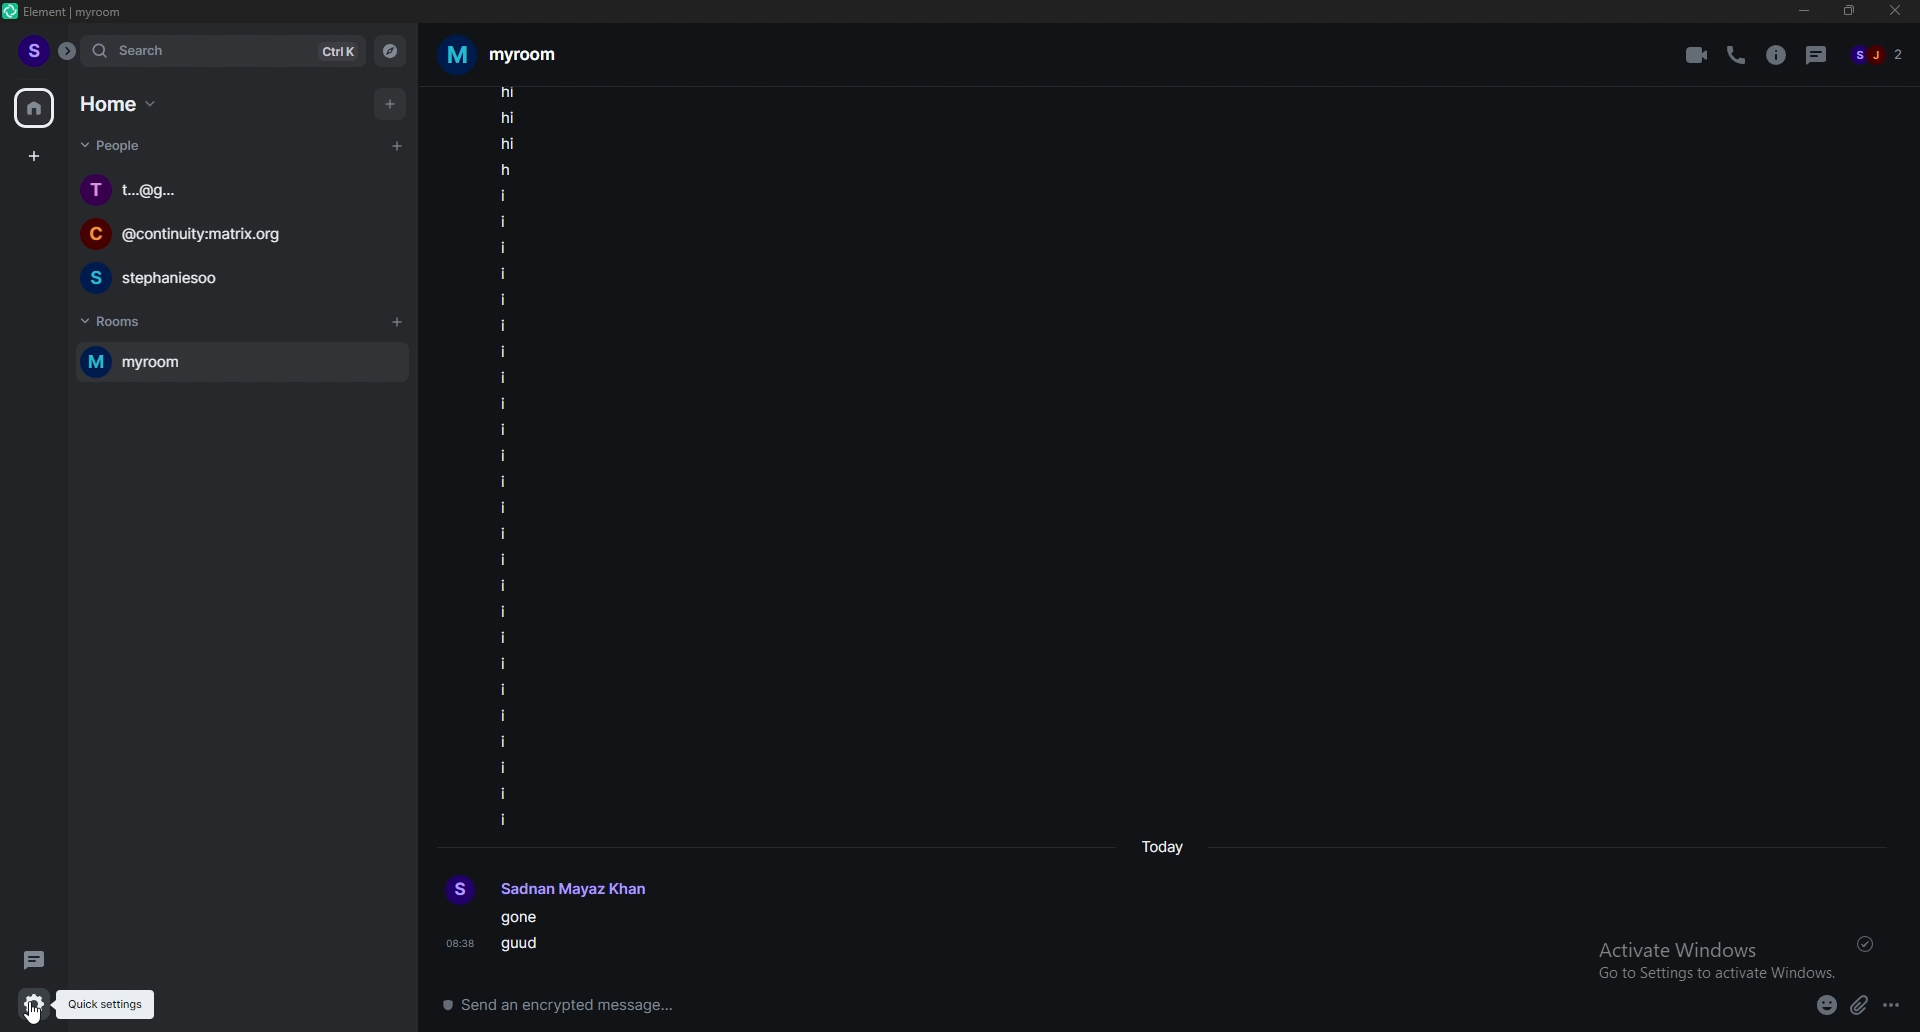 This screenshot has width=1920, height=1032. Describe the element at coordinates (548, 891) in the screenshot. I see `profile` at that location.